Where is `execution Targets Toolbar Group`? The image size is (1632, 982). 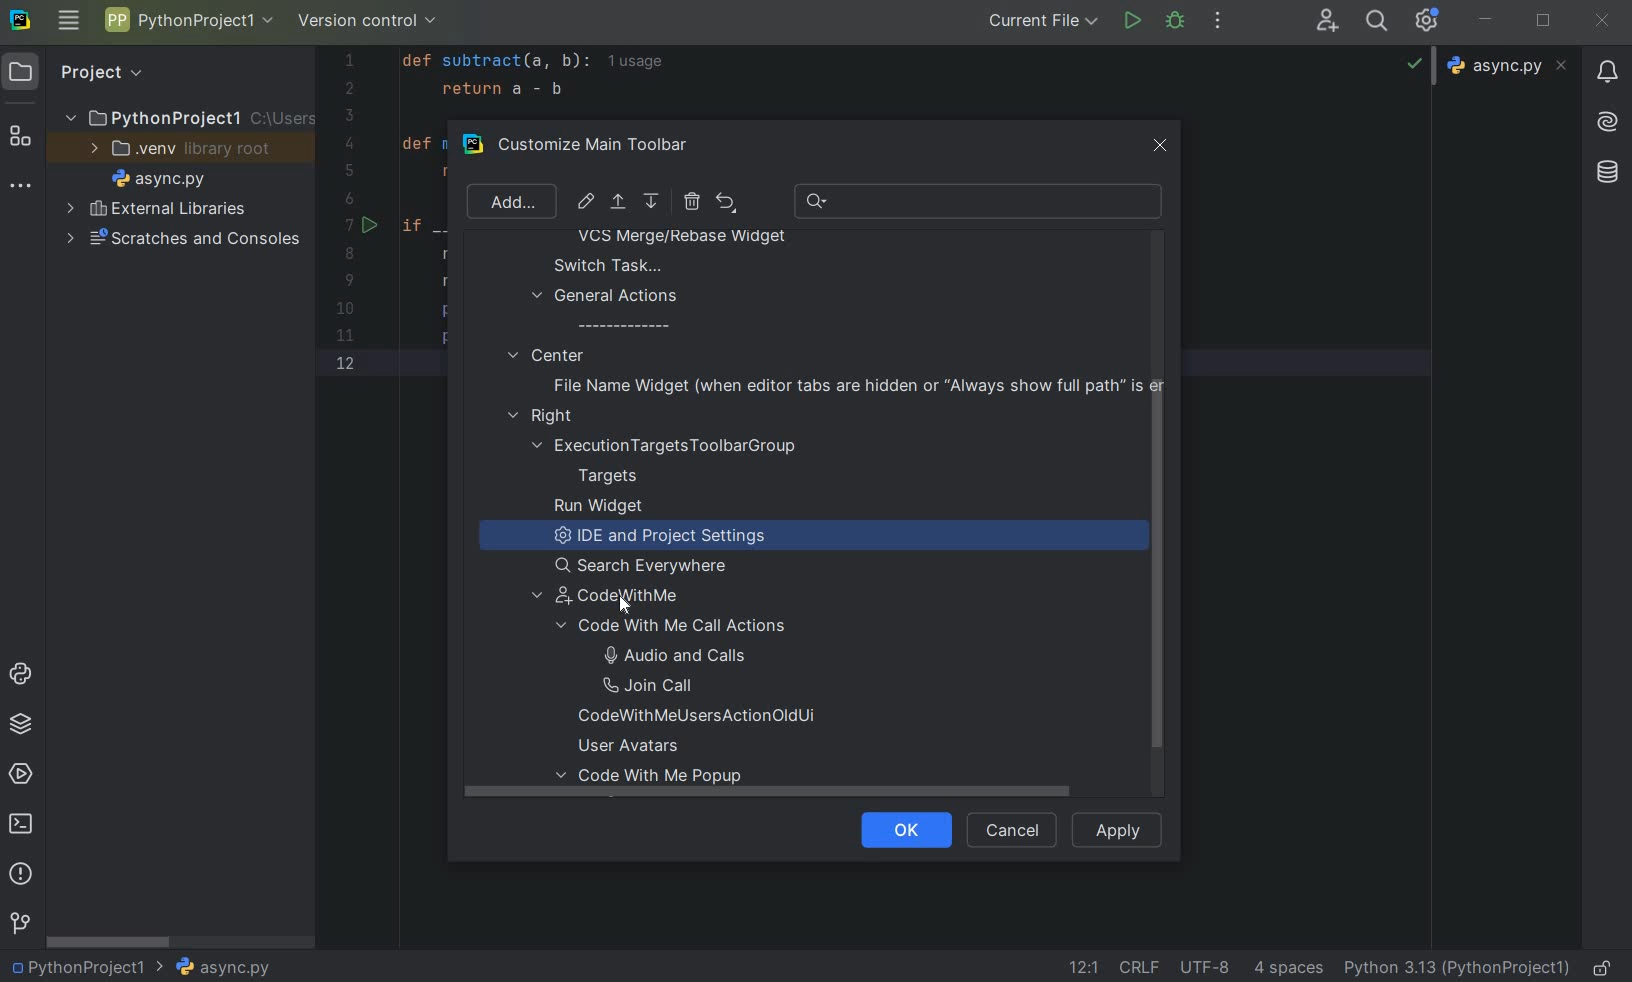
execution Targets Toolbar Group is located at coordinates (668, 446).